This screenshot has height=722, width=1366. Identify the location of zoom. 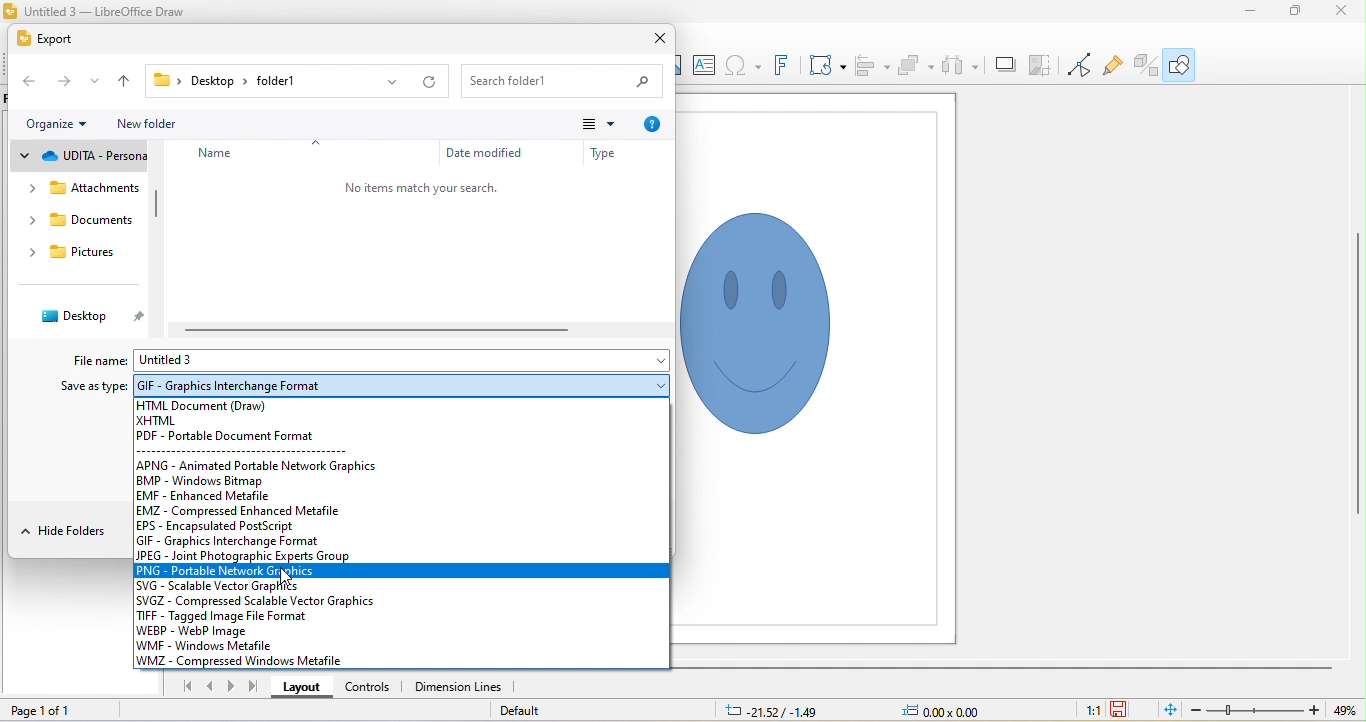
(1274, 709).